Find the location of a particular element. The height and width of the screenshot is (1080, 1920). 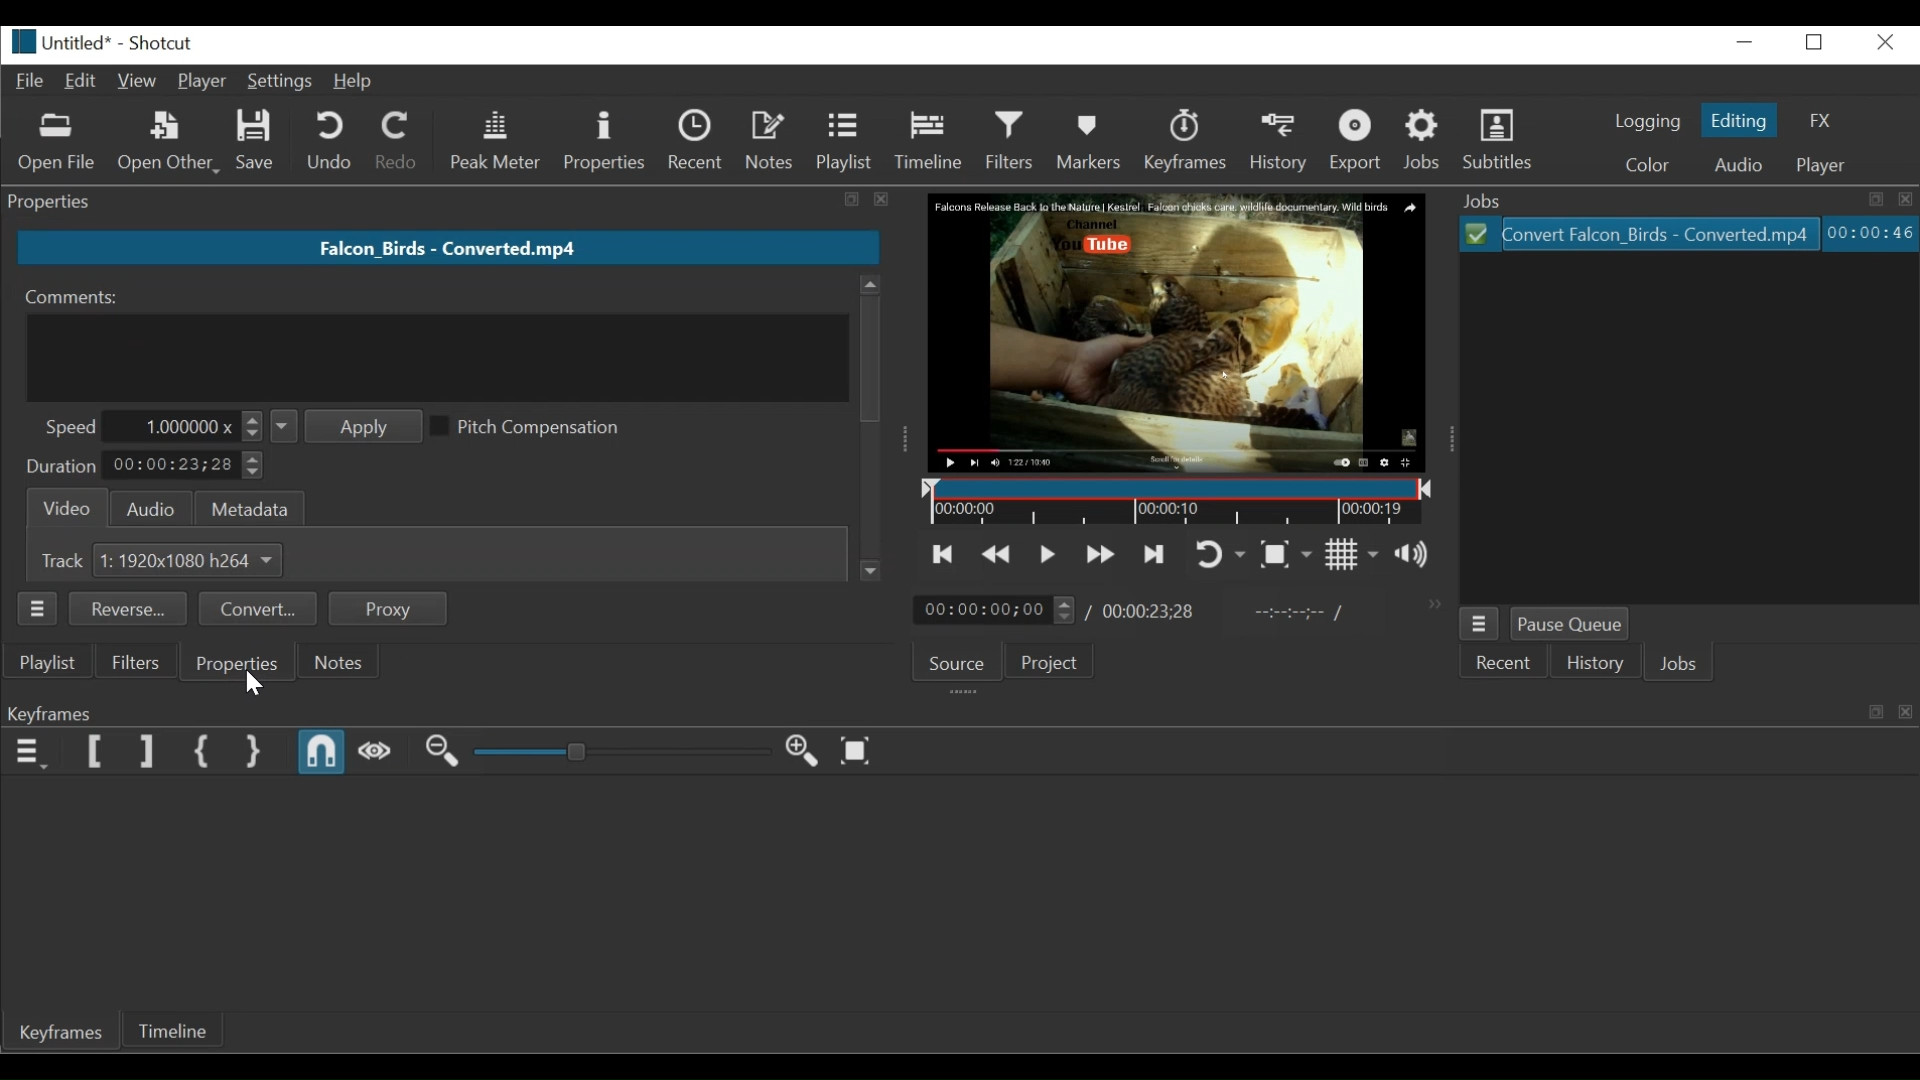

Audio is located at coordinates (152, 507).